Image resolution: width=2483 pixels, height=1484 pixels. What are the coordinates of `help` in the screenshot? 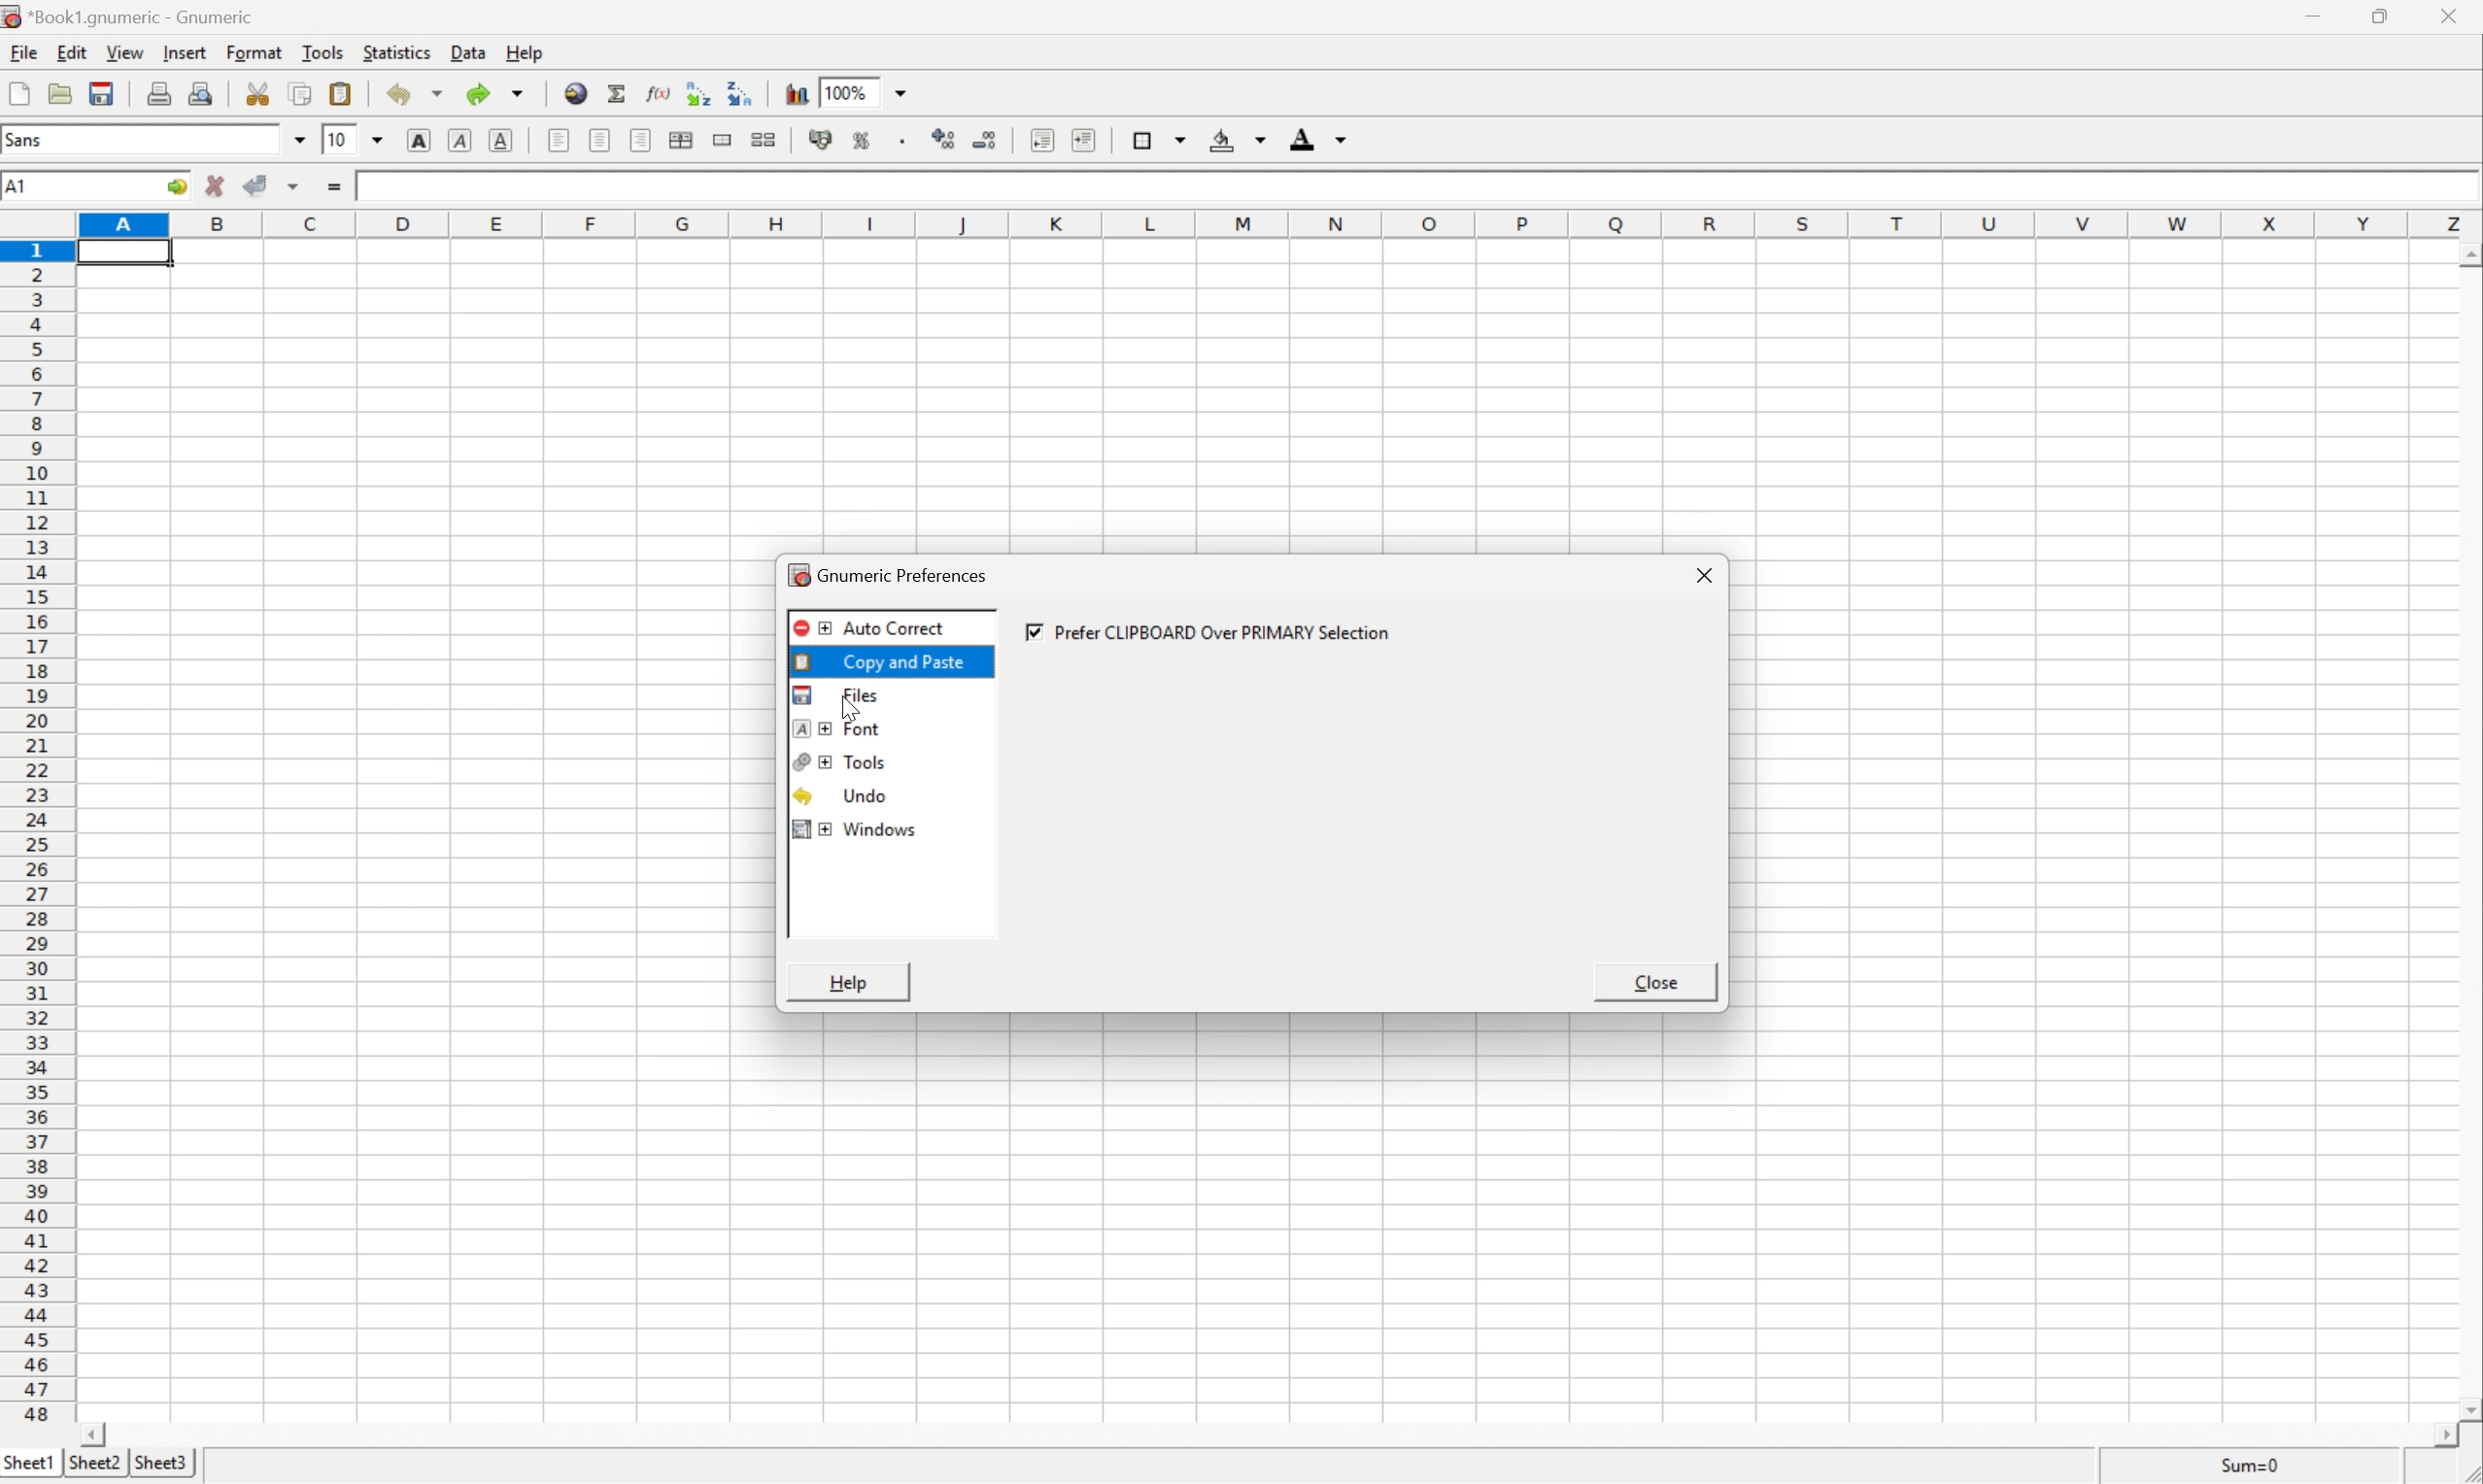 It's located at (849, 984).